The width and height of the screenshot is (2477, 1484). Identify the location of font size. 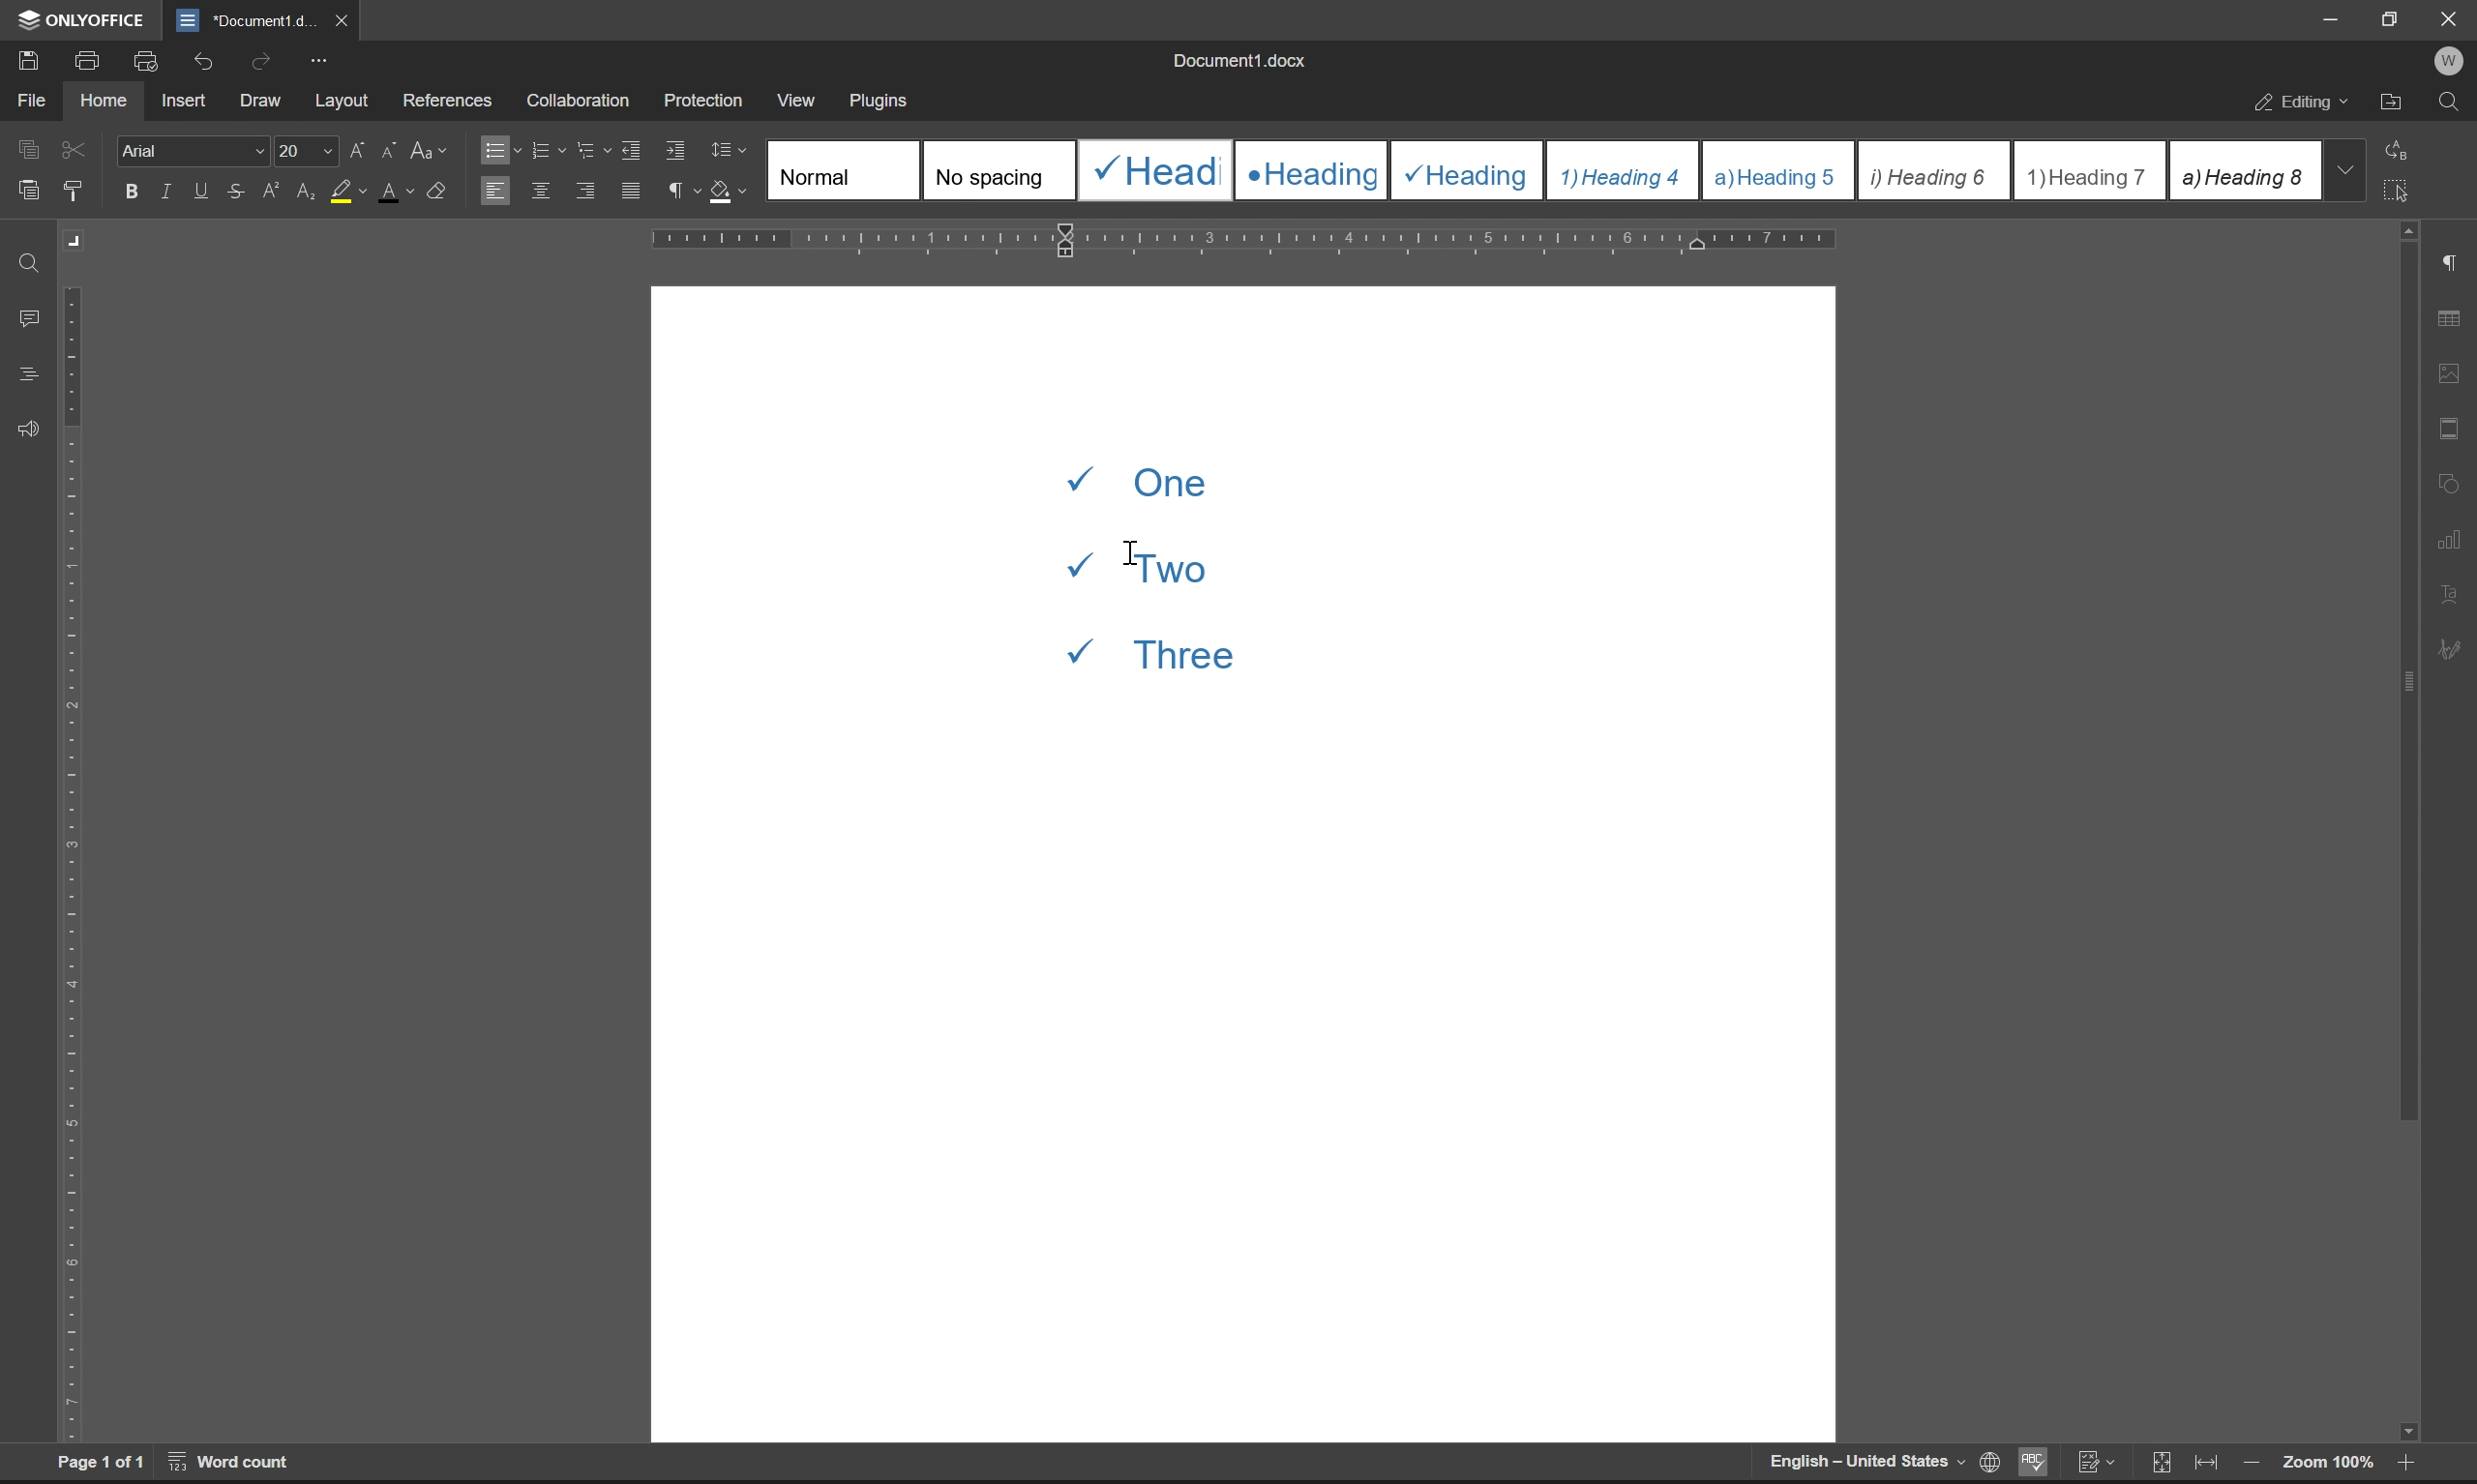
(302, 149).